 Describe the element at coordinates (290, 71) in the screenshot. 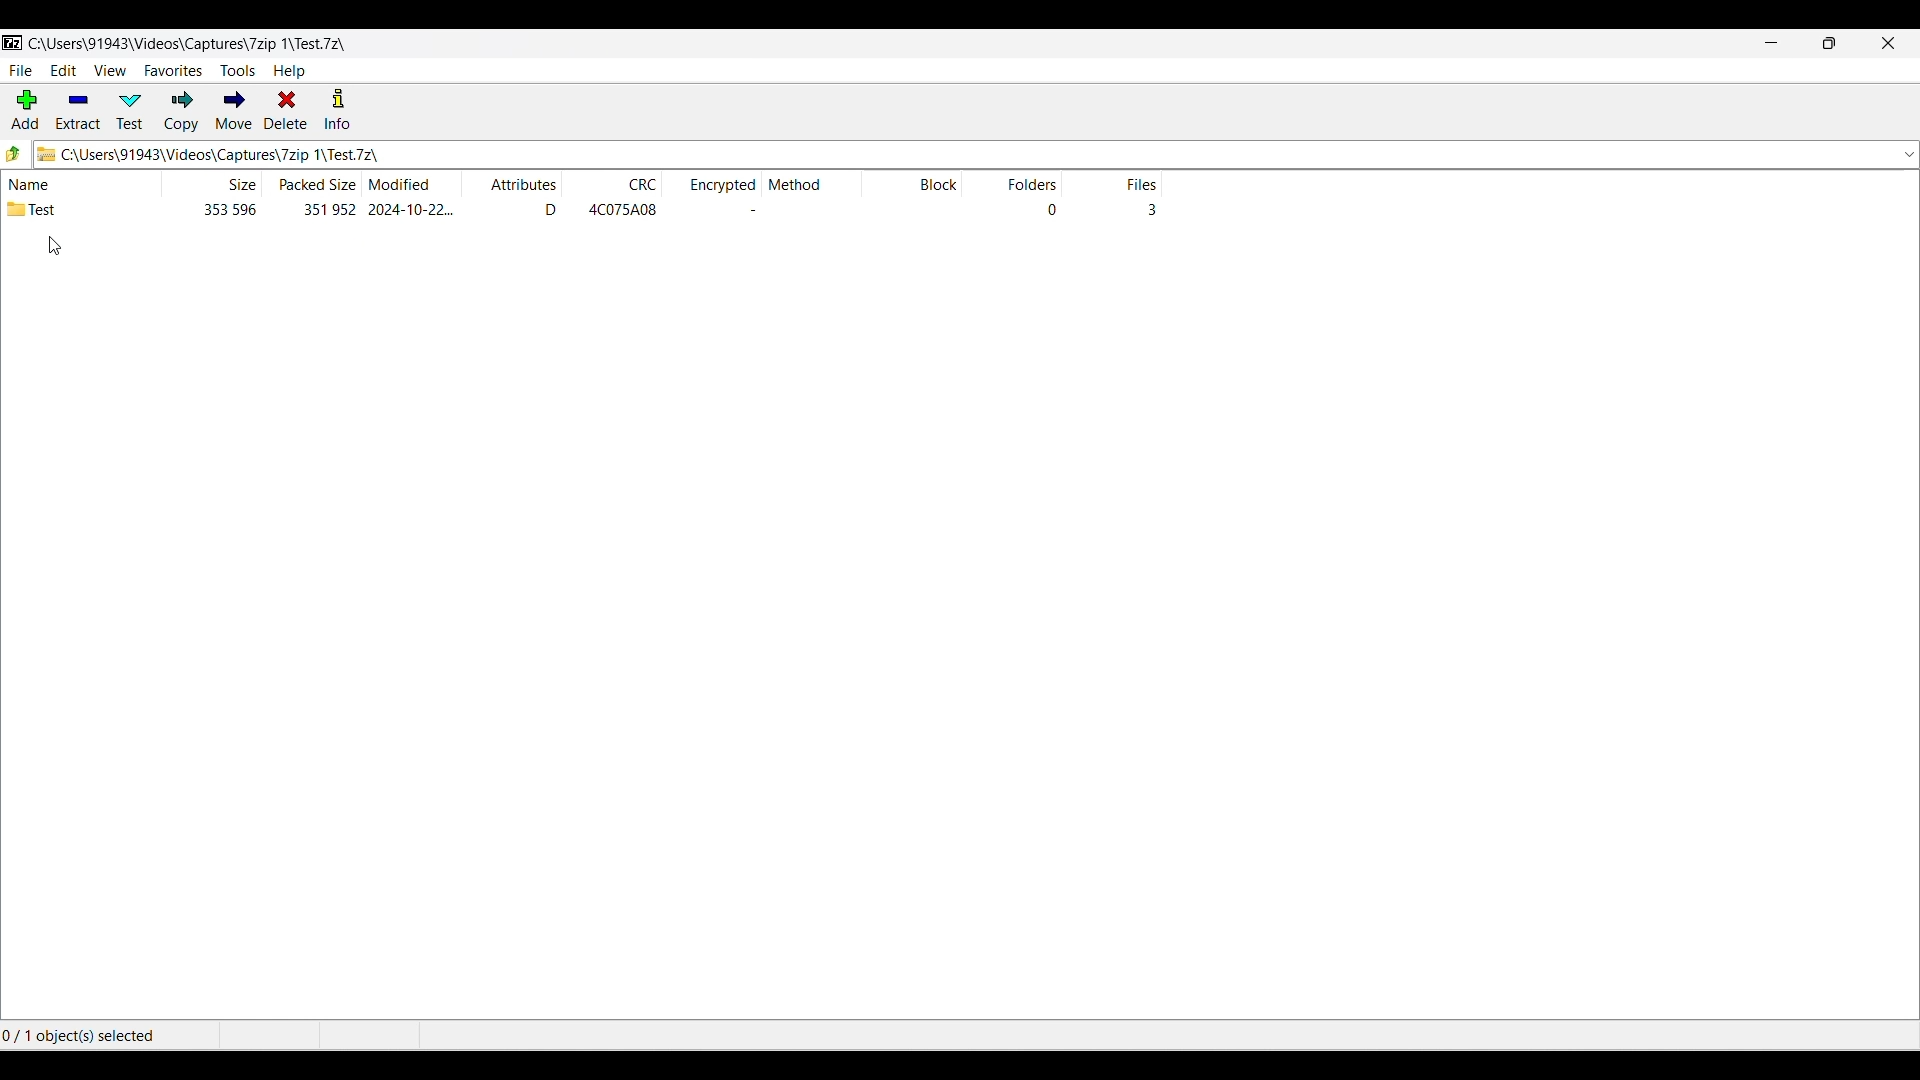

I see `Help` at that location.